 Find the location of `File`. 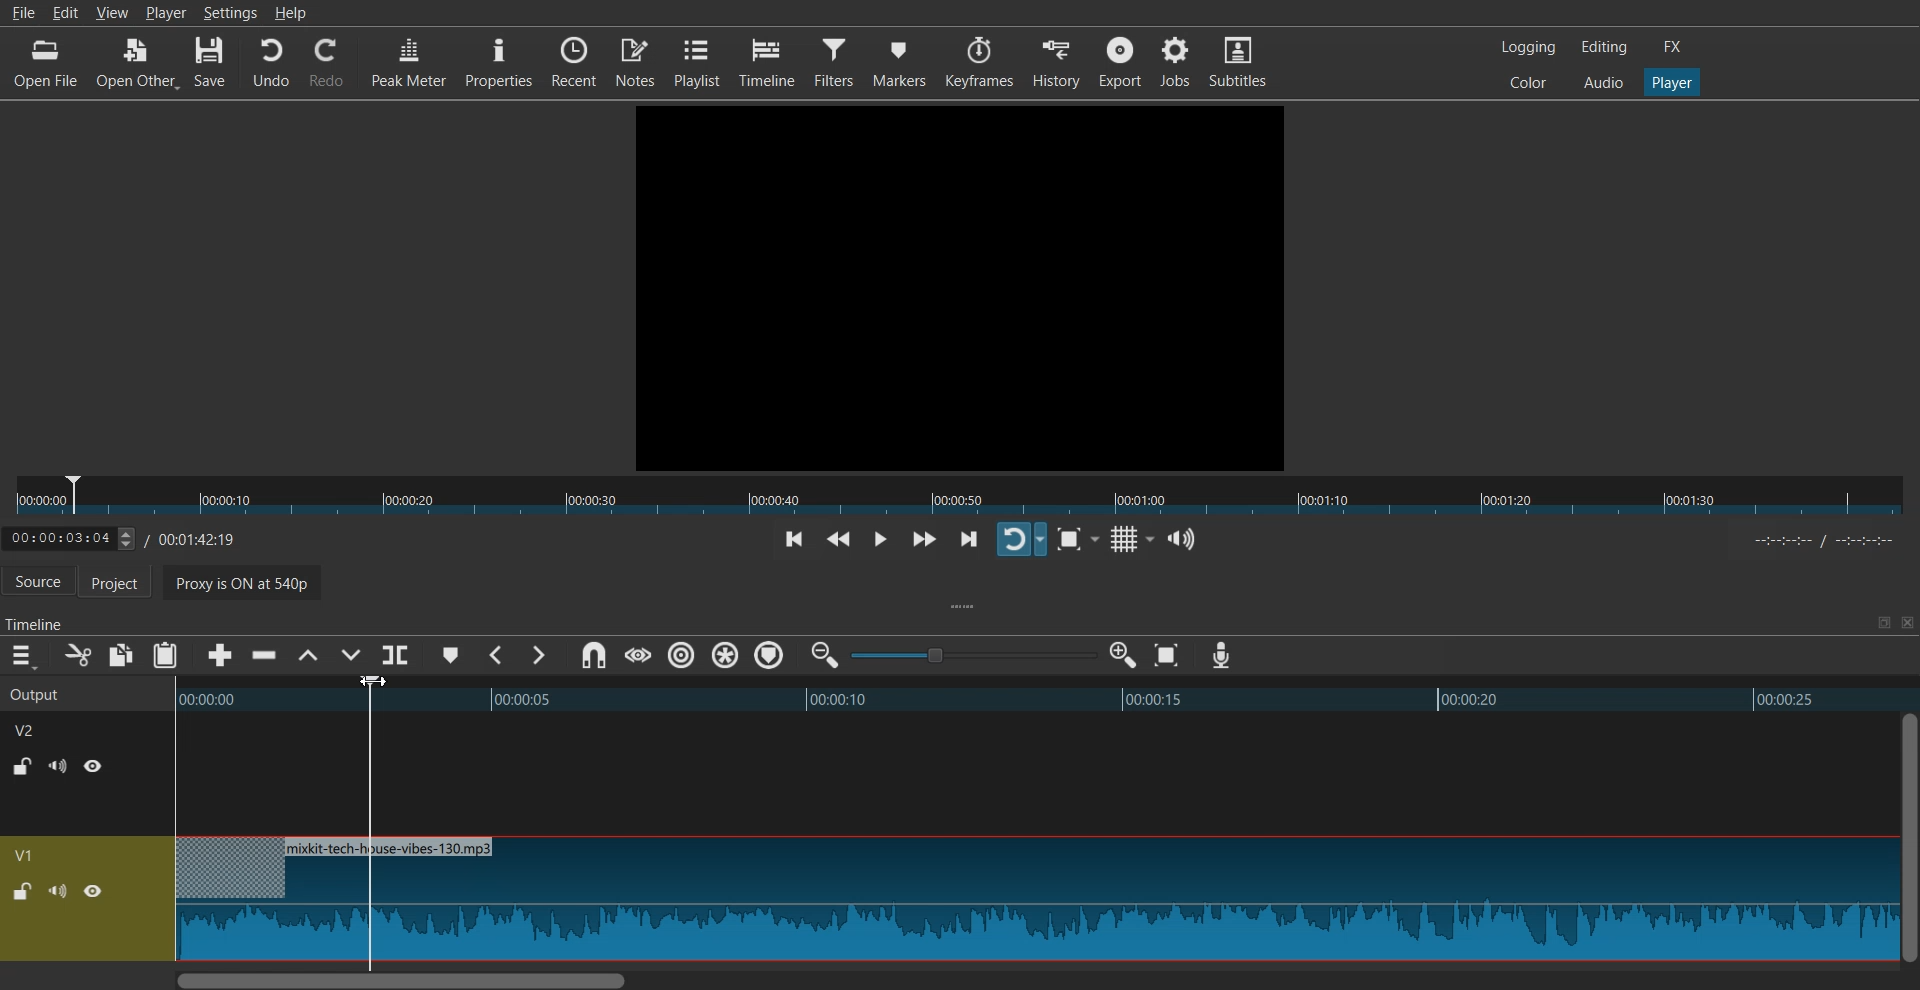

File is located at coordinates (22, 12).